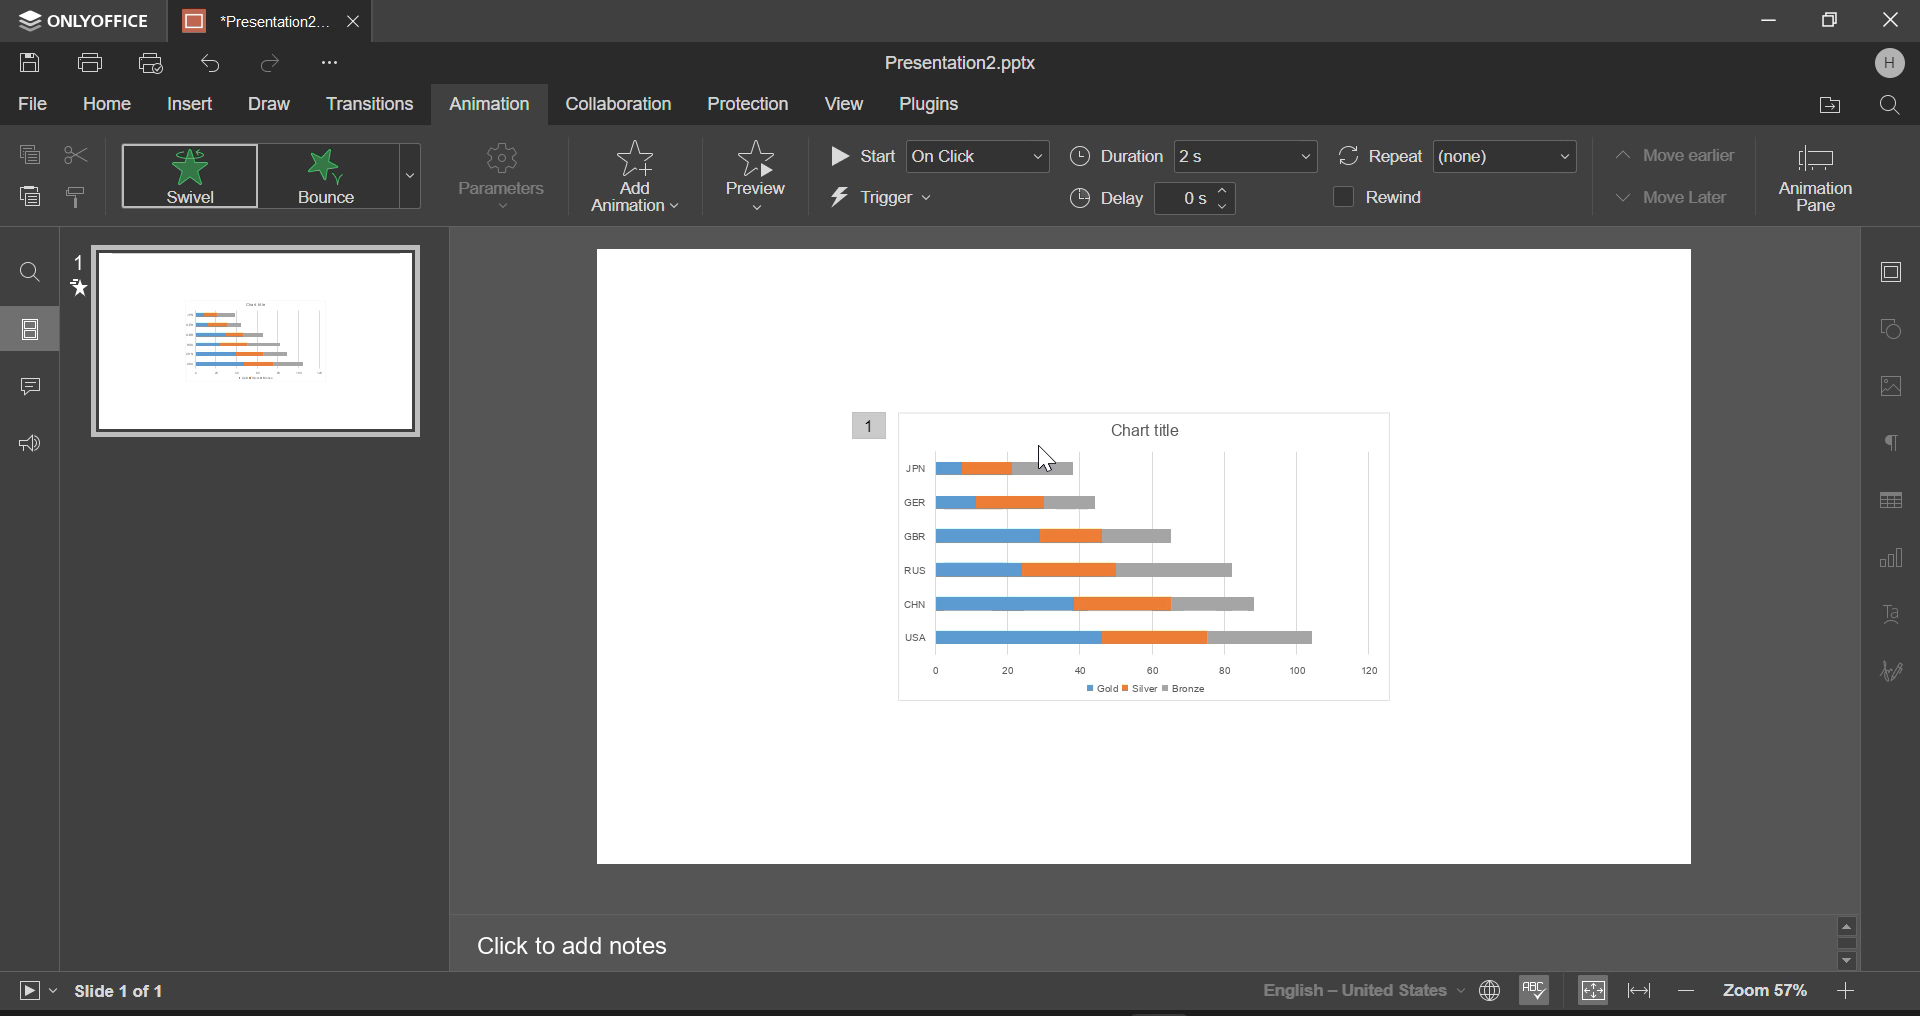 This screenshot has width=1920, height=1016. What do you see at coordinates (1889, 63) in the screenshot?
I see `User` at bounding box center [1889, 63].